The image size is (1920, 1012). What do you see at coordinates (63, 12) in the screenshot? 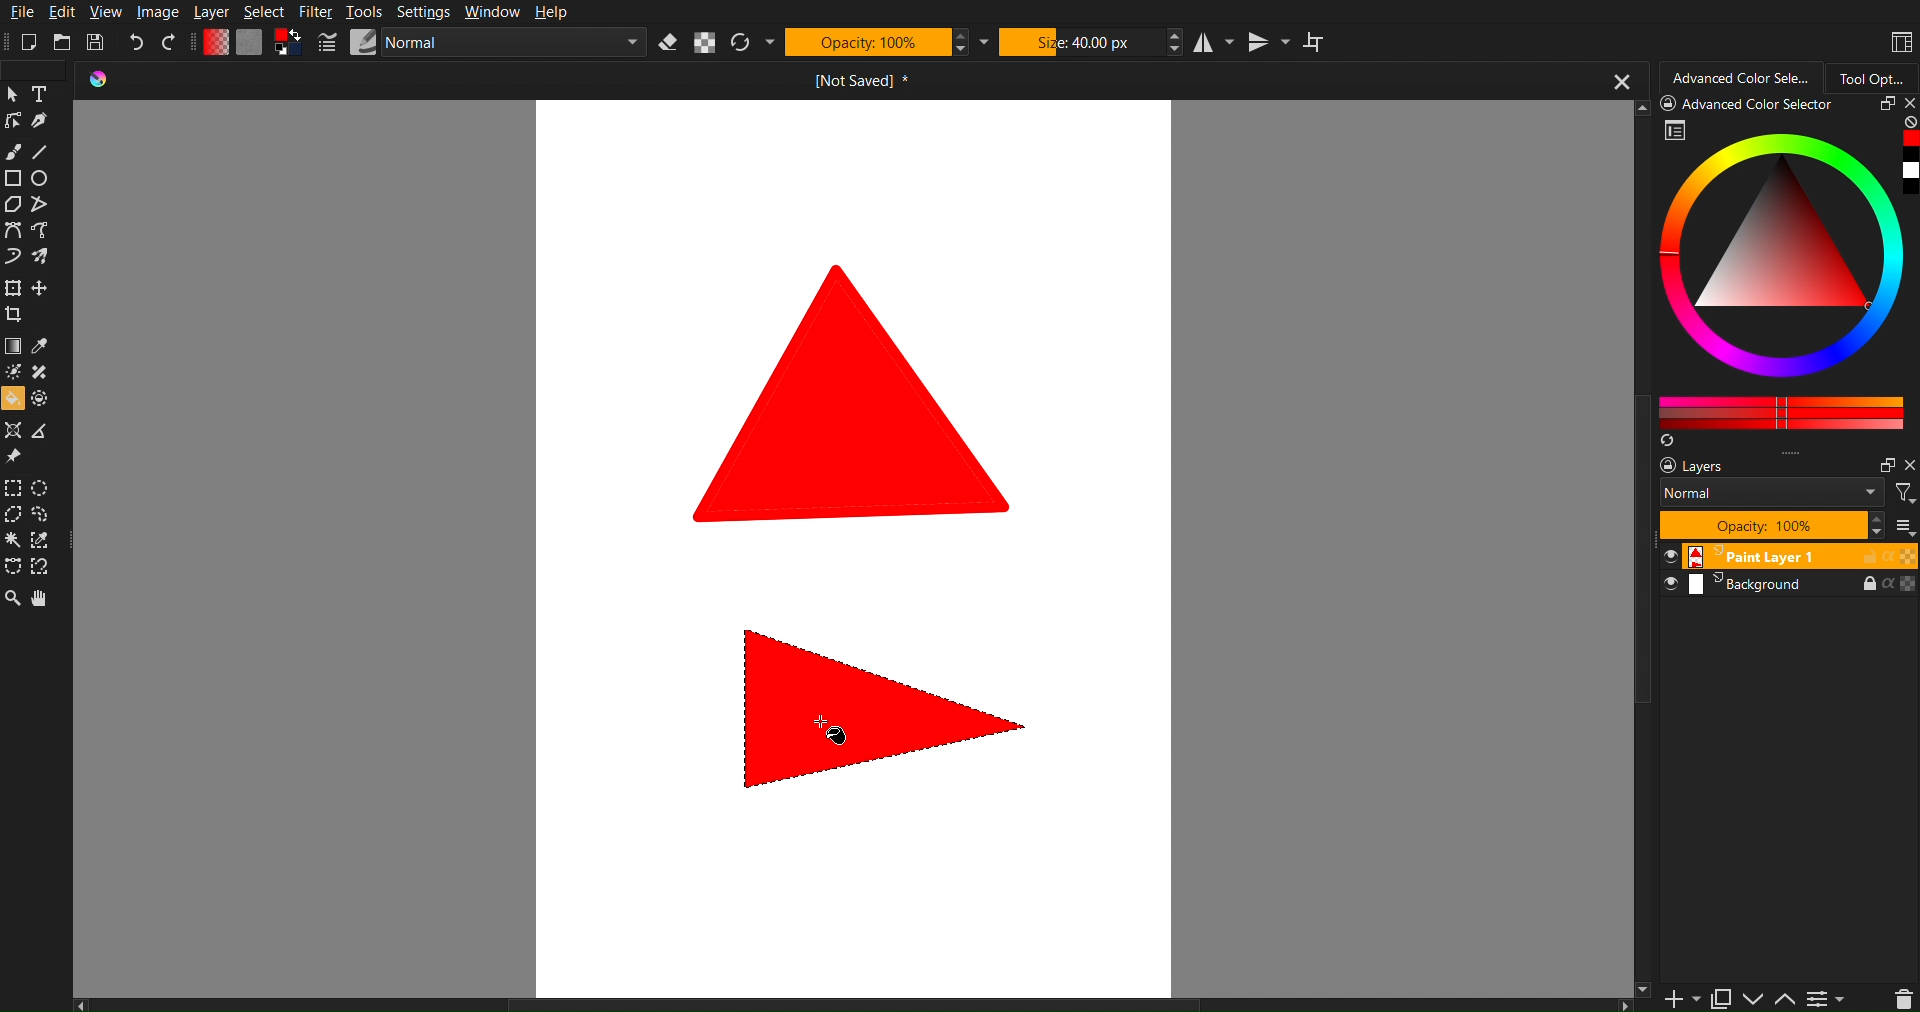
I see `Edit` at bounding box center [63, 12].